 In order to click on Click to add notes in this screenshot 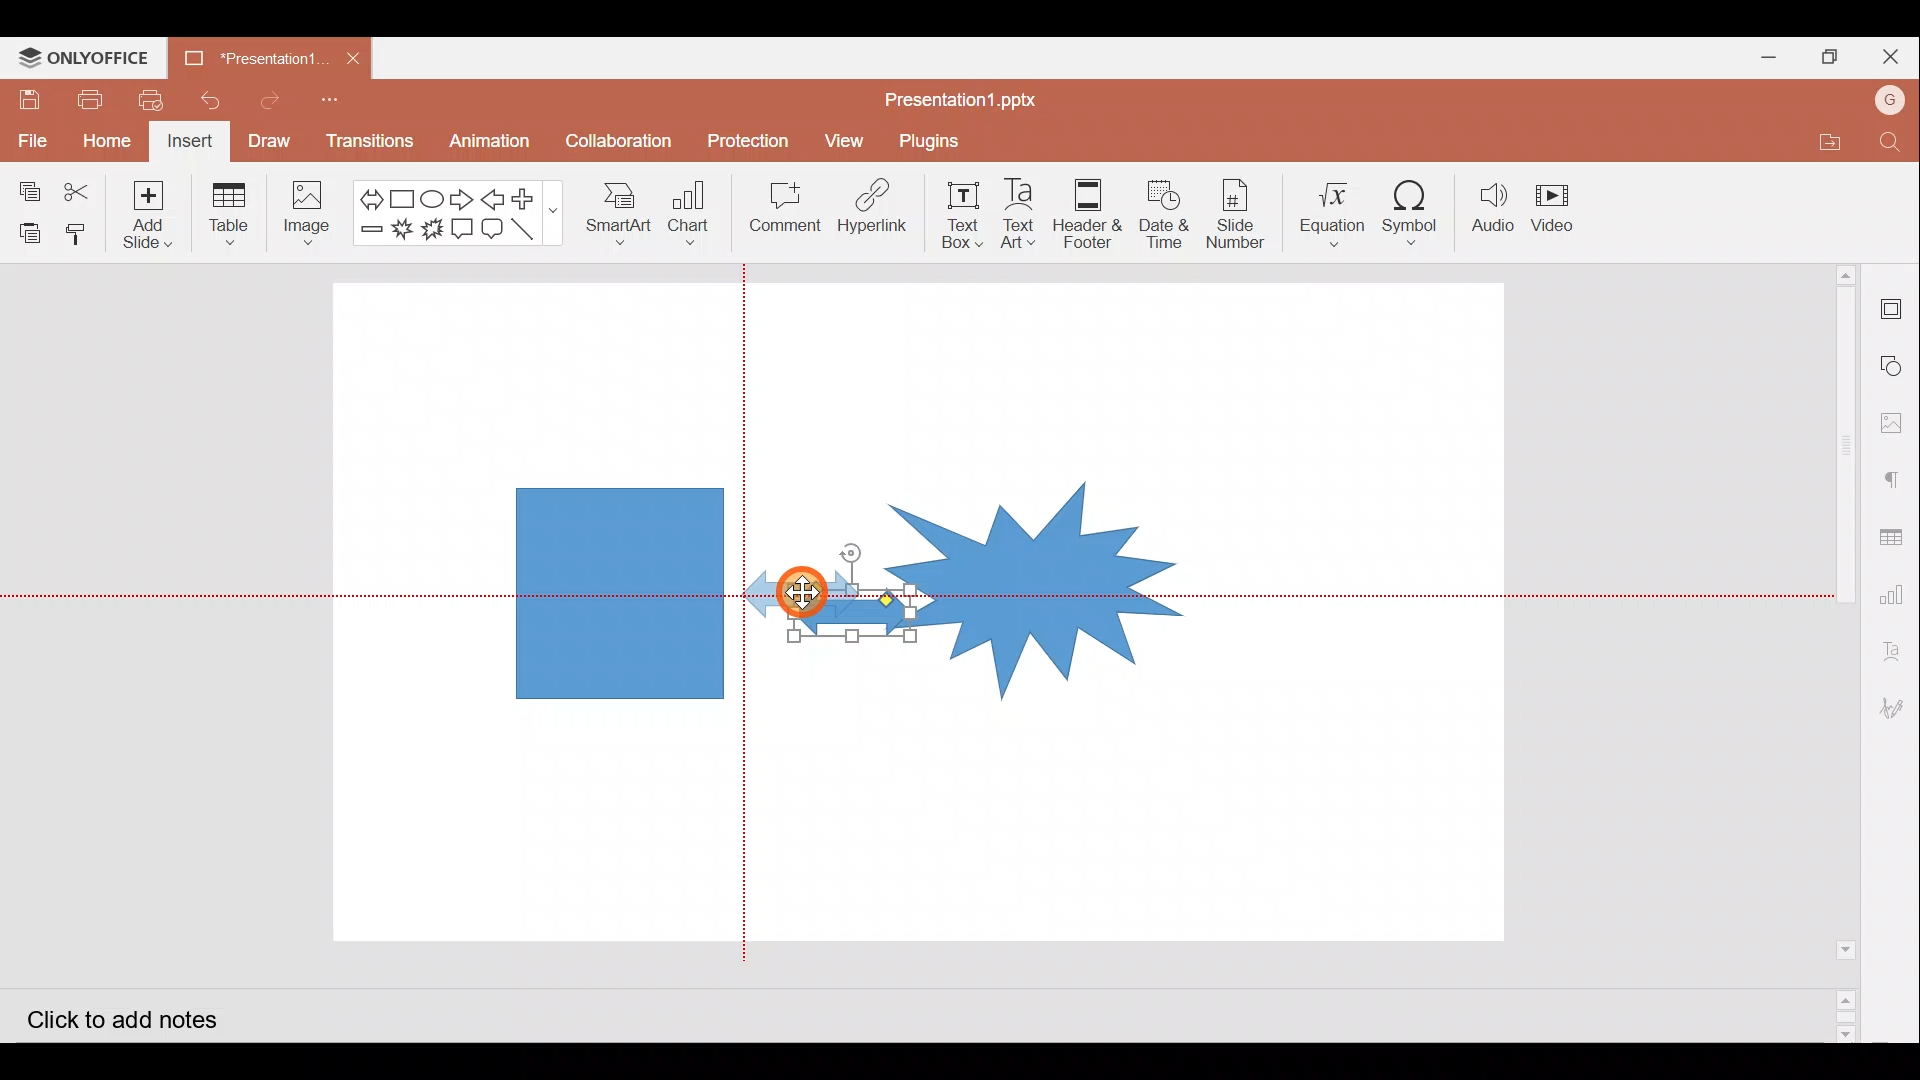, I will do `click(118, 1016)`.